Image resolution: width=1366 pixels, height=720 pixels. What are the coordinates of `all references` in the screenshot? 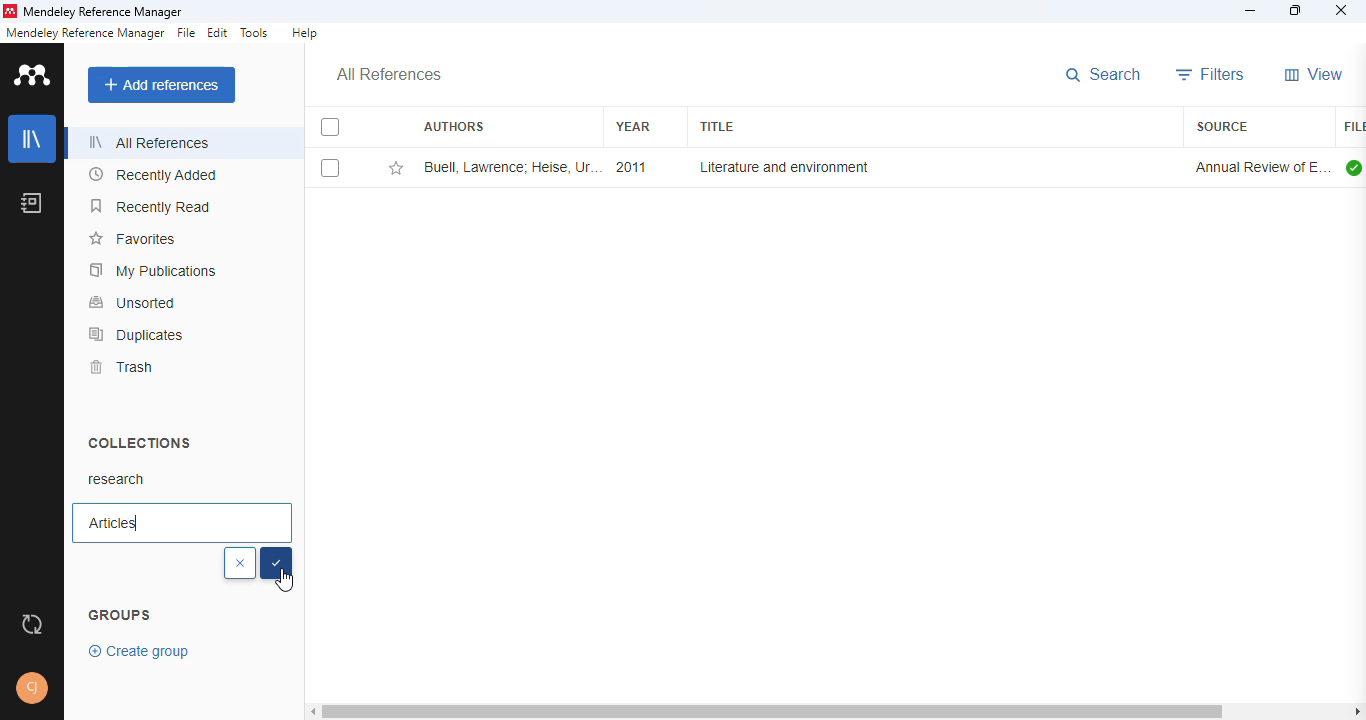 It's located at (150, 142).